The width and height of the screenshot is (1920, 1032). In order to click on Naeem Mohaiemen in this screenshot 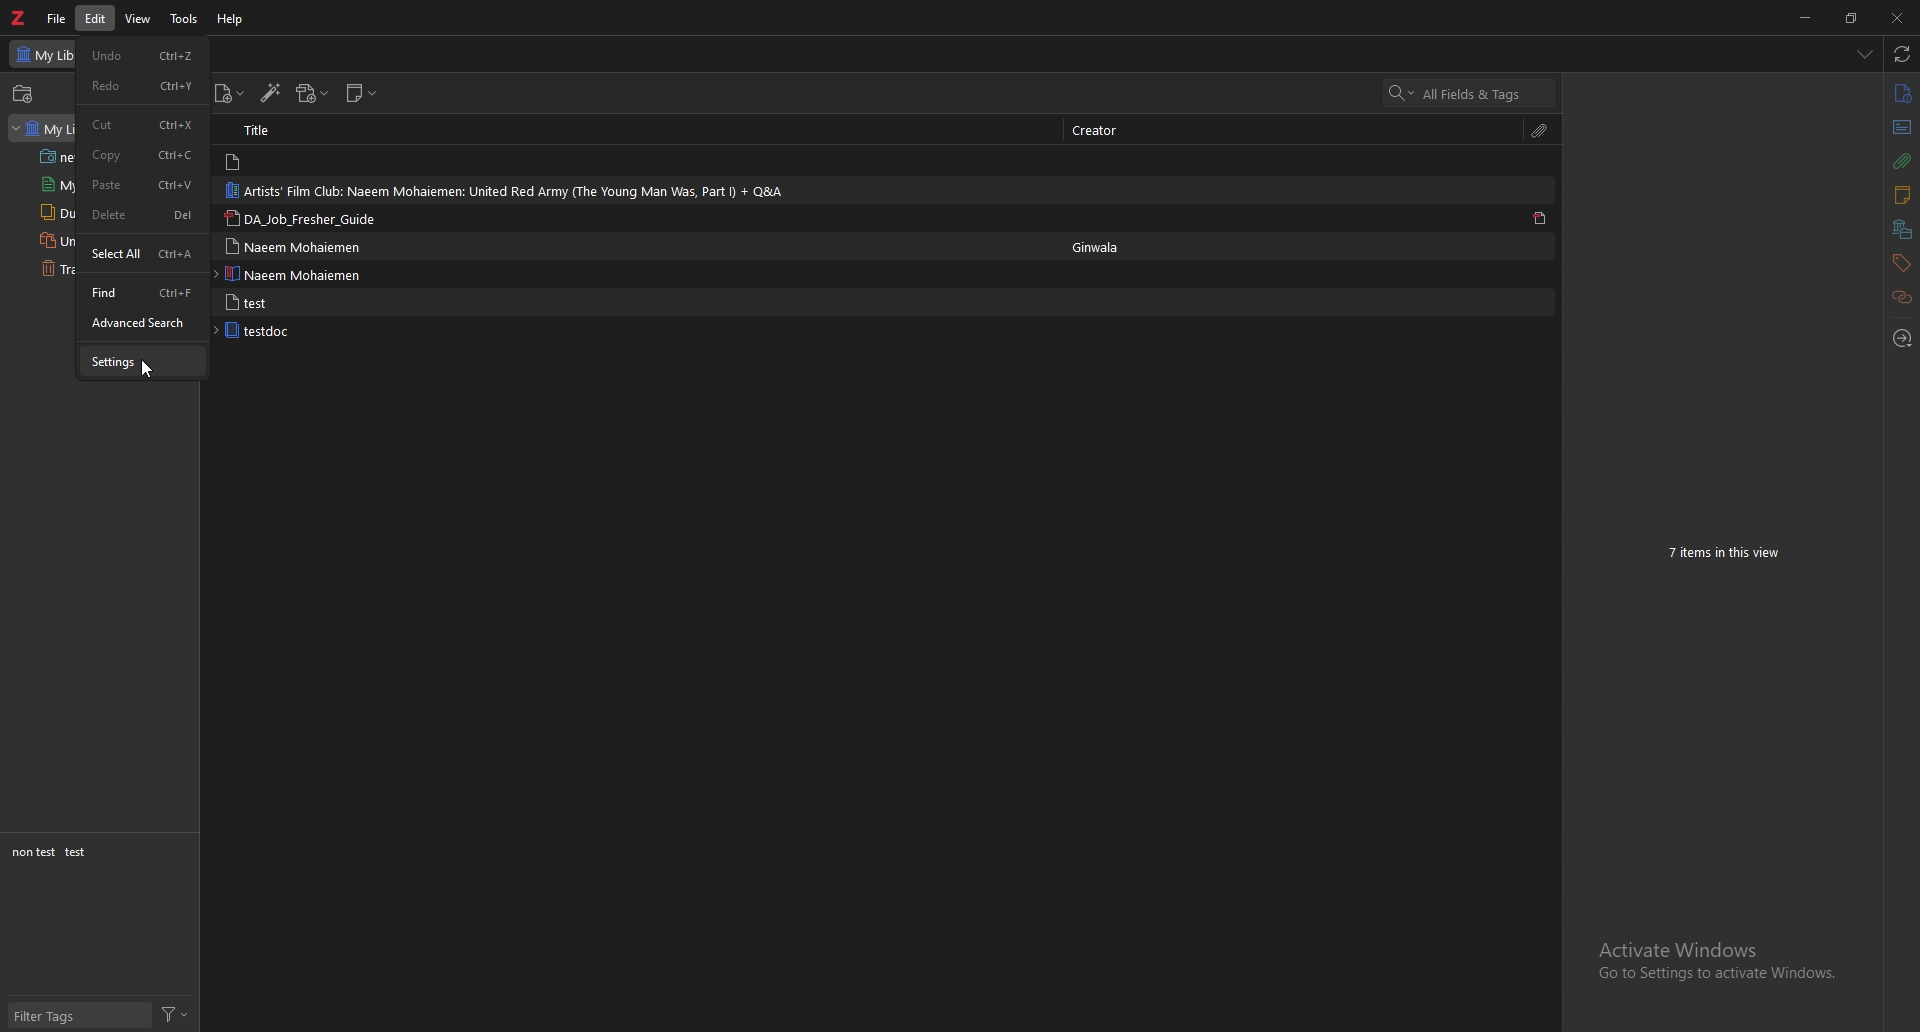, I will do `click(305, 245)`.